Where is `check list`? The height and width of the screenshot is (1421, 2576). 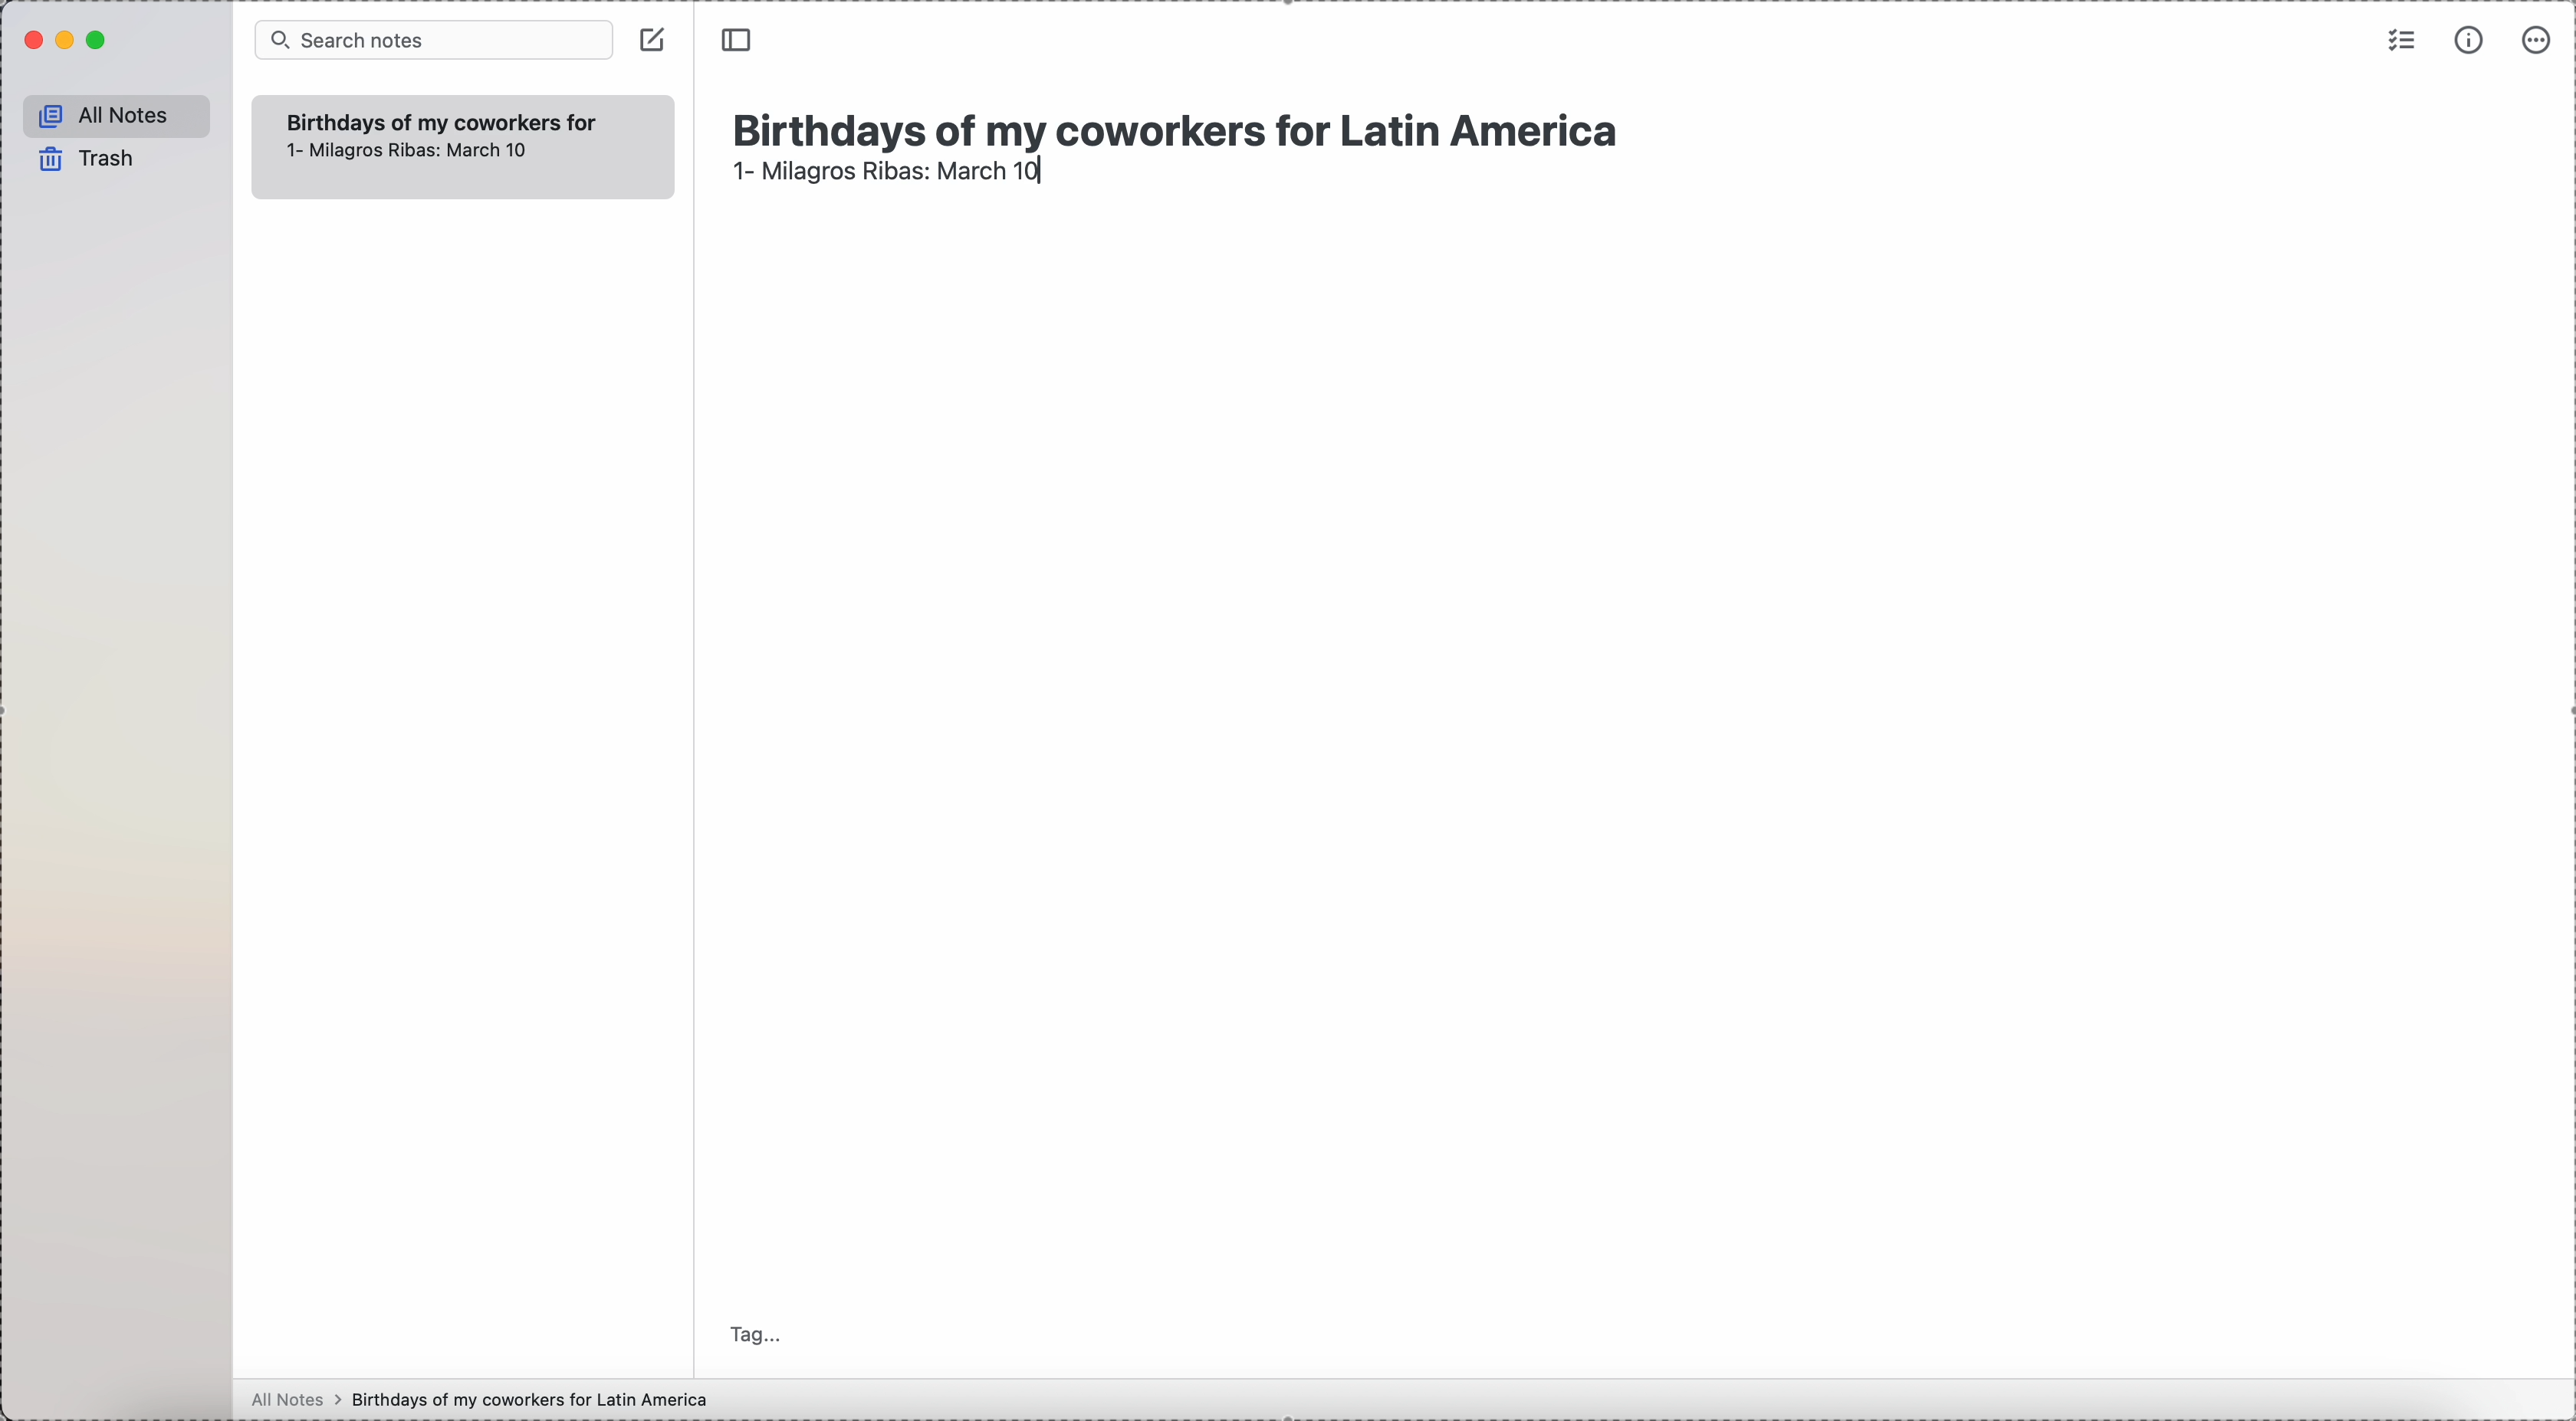
check list is located at coordinates (2399, 39).